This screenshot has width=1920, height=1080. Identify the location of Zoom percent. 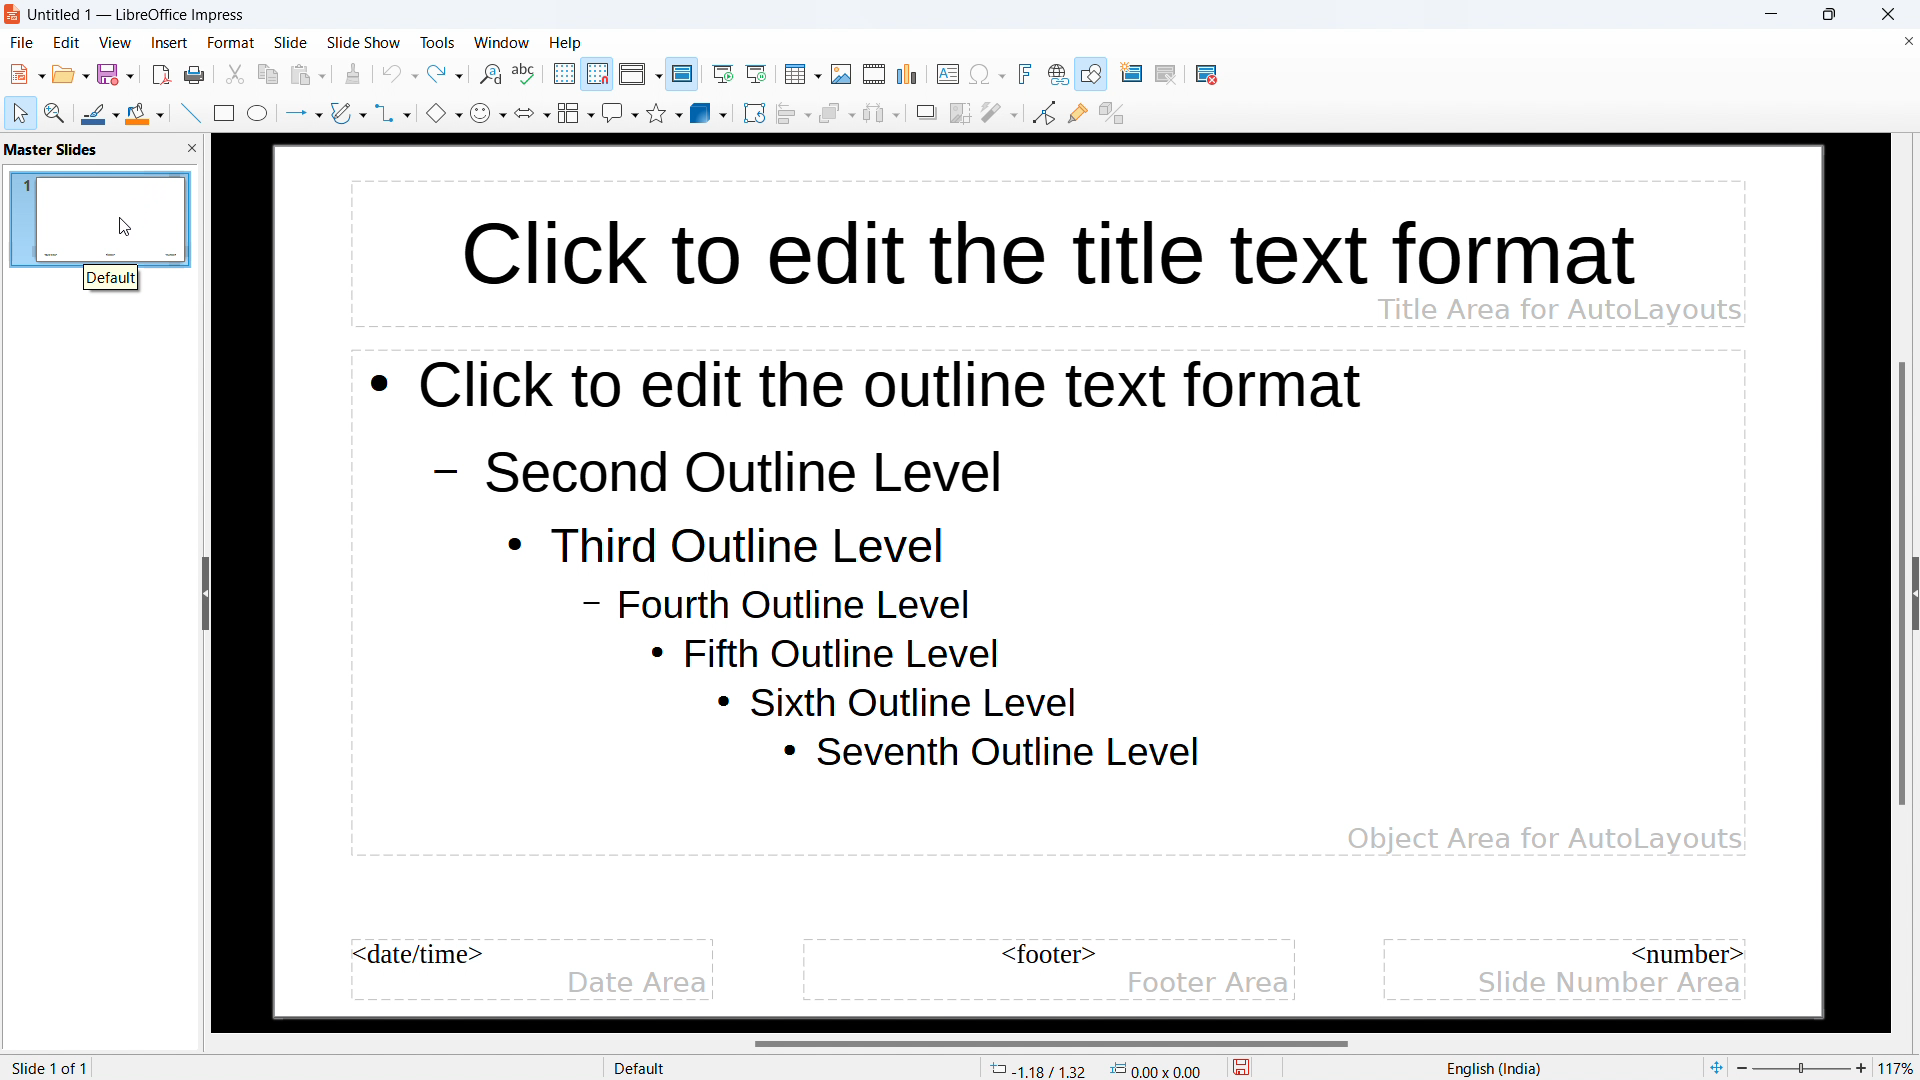
(1802, 1068).